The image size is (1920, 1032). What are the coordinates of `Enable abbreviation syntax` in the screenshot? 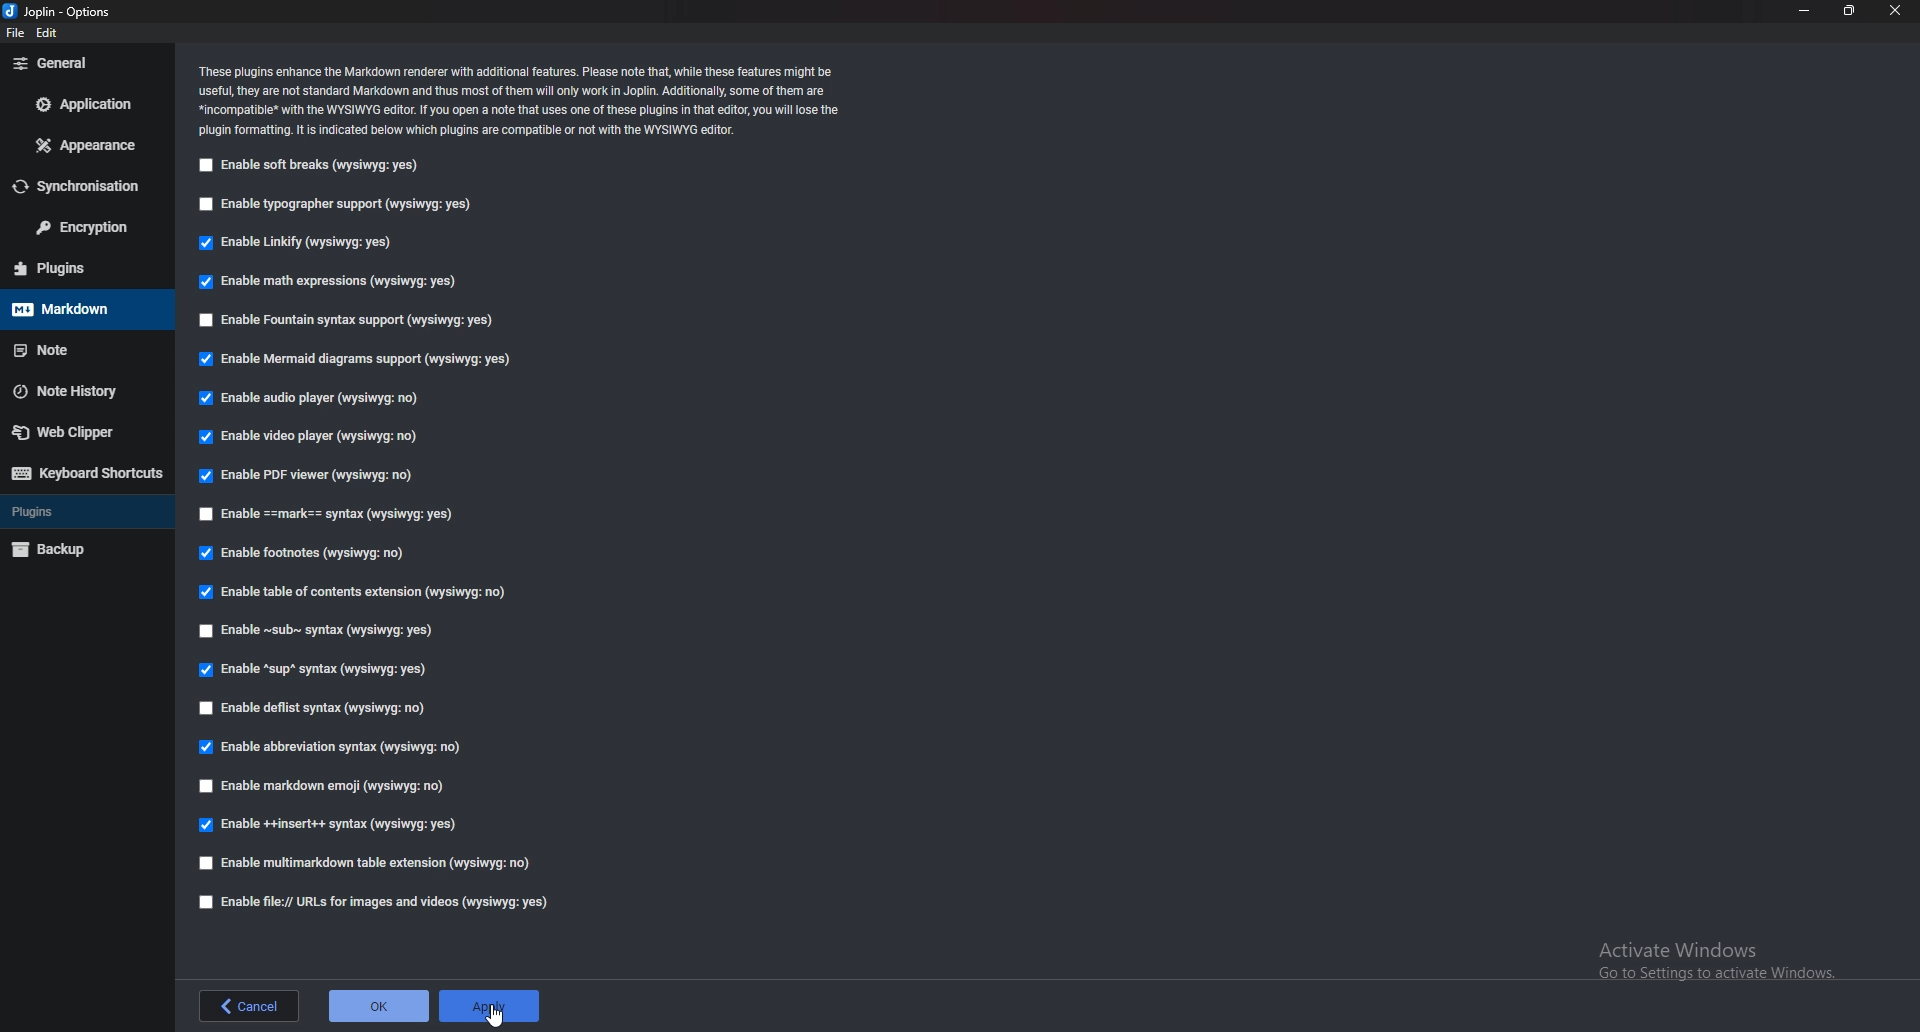 It's located at (344, 743).